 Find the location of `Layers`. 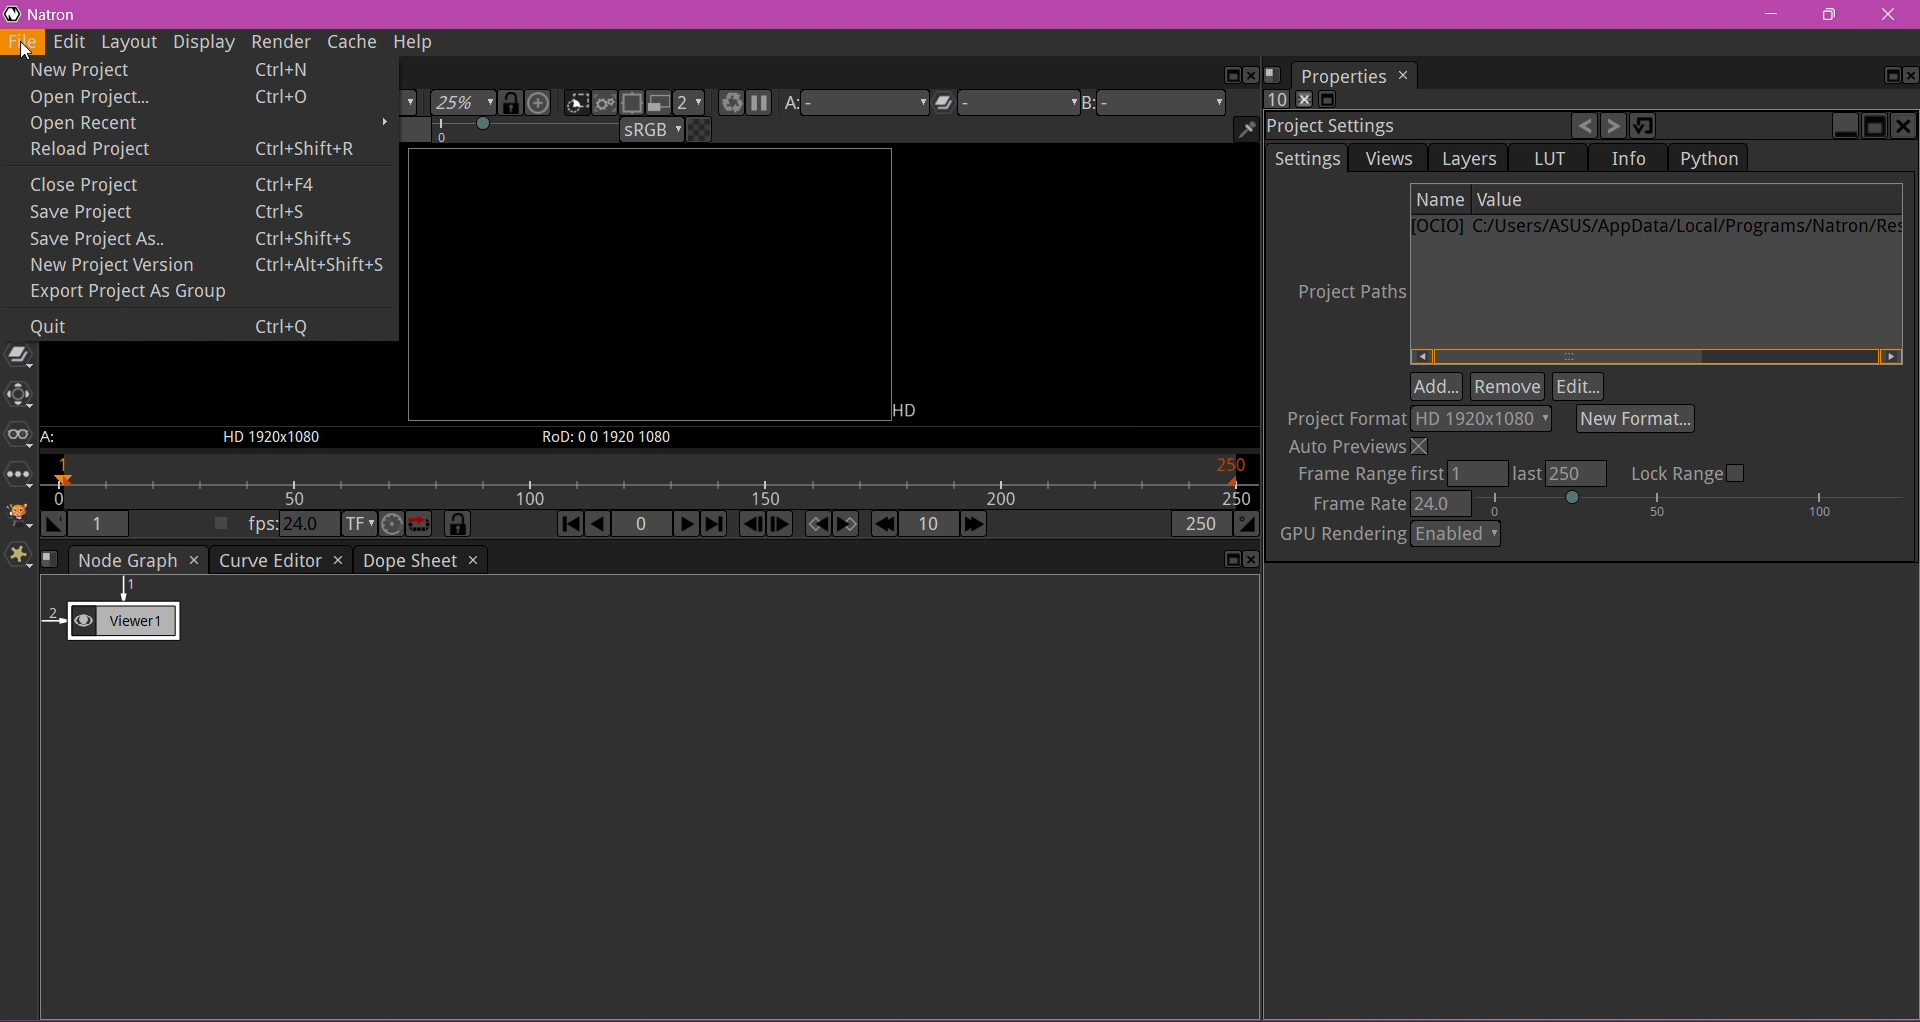

Layers is located at coordinates (1470, 160).